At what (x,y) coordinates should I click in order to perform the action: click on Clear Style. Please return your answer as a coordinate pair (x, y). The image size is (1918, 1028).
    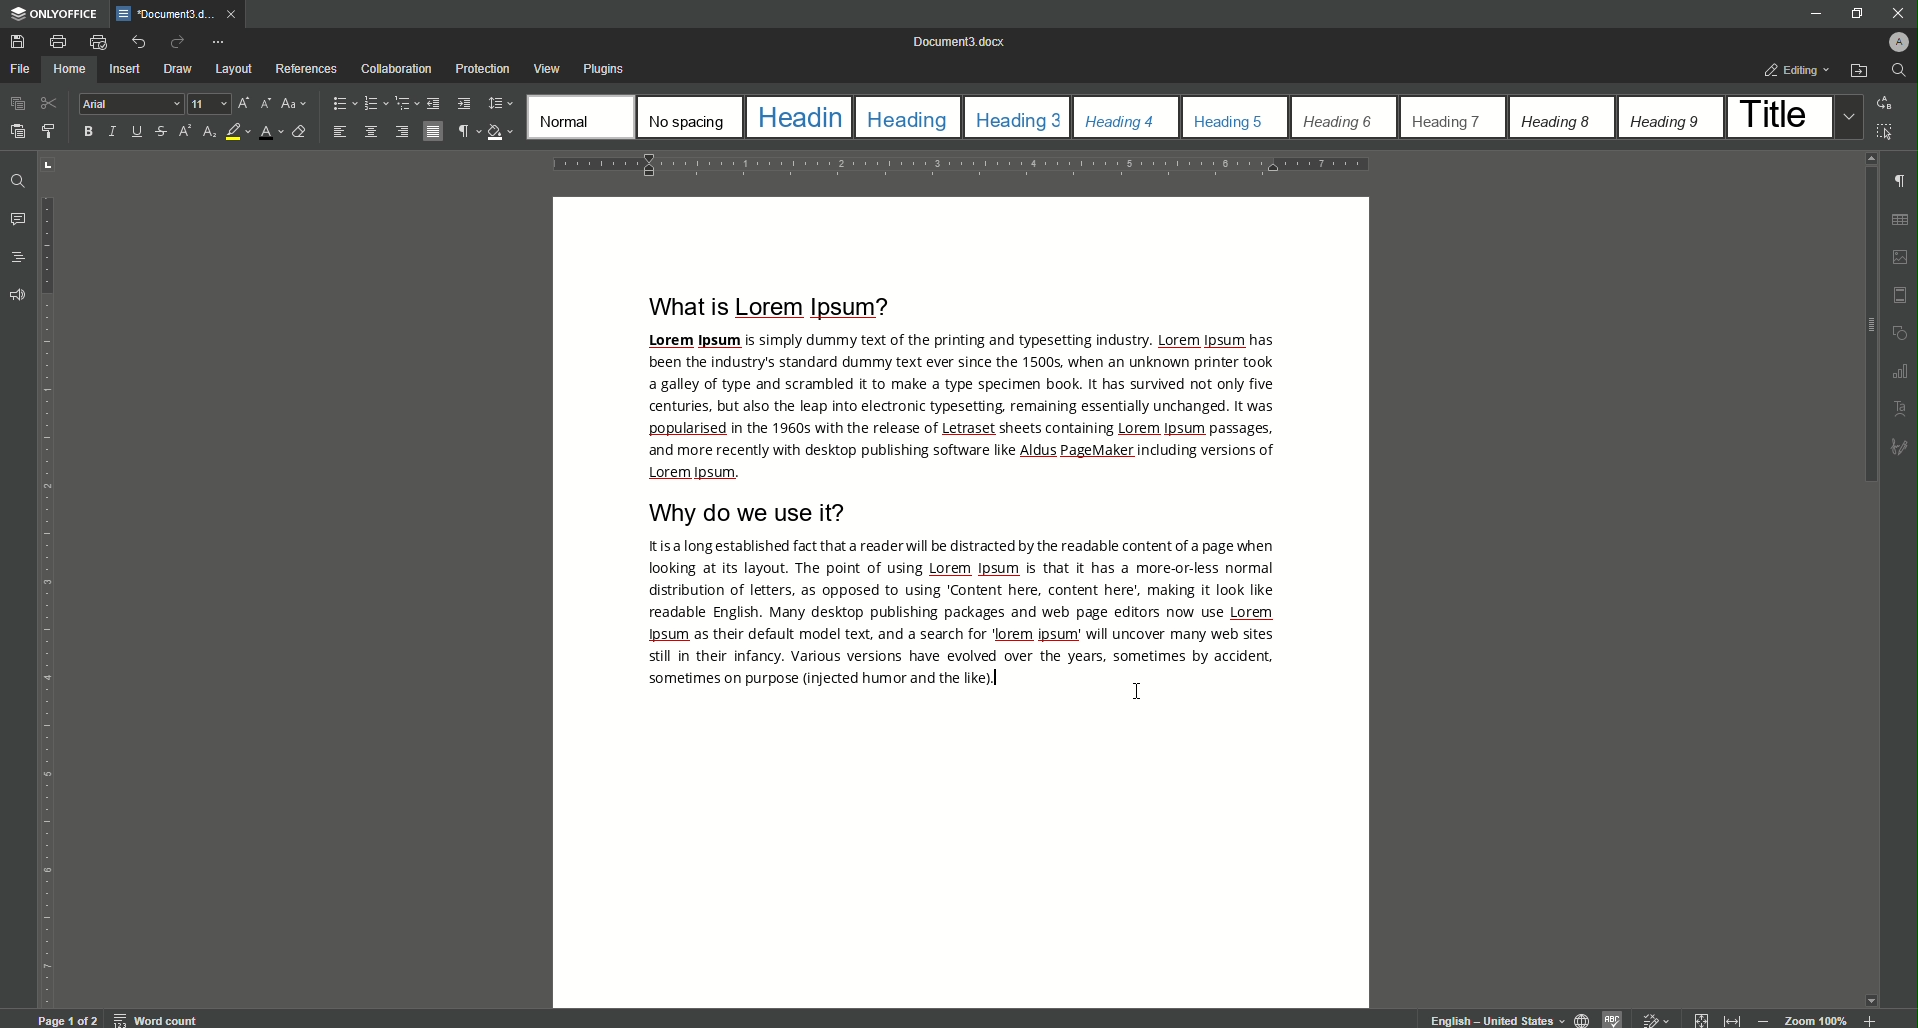
    Looking at the image, I should click on (298, 131).